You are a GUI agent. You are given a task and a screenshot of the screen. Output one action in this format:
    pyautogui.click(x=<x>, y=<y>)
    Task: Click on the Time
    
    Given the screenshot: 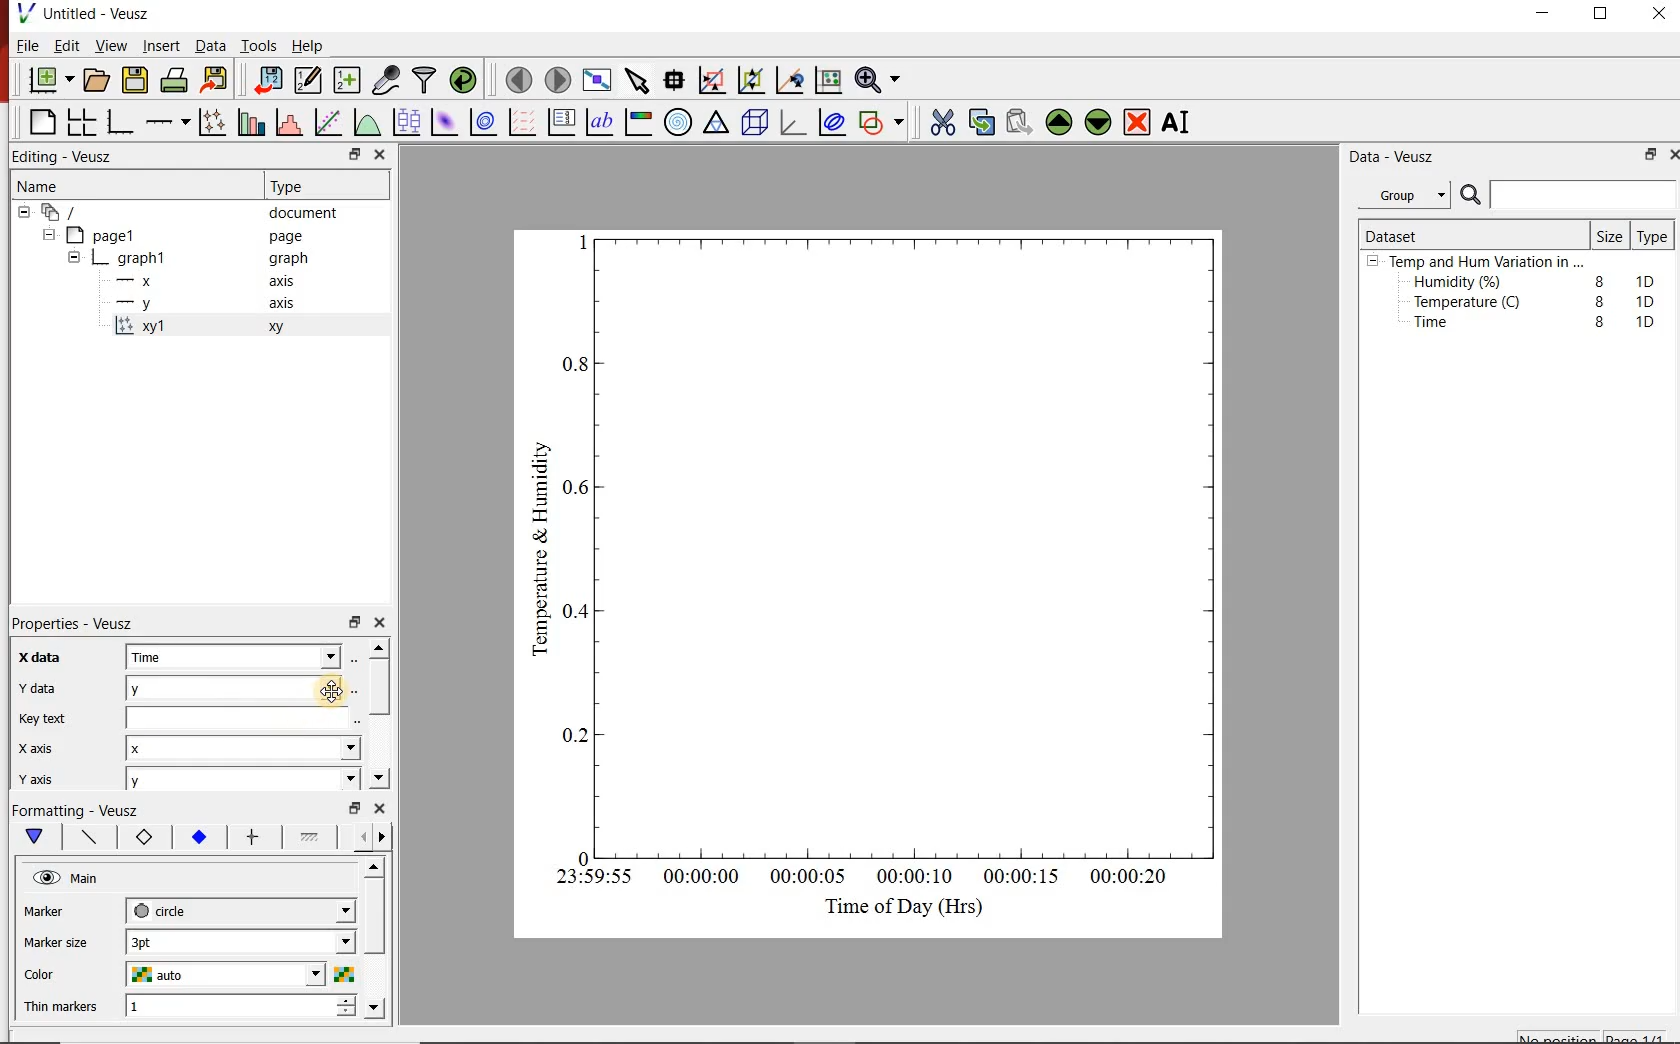 What is the action you would take?
    pyautogui.click(x=176, y=658)
    